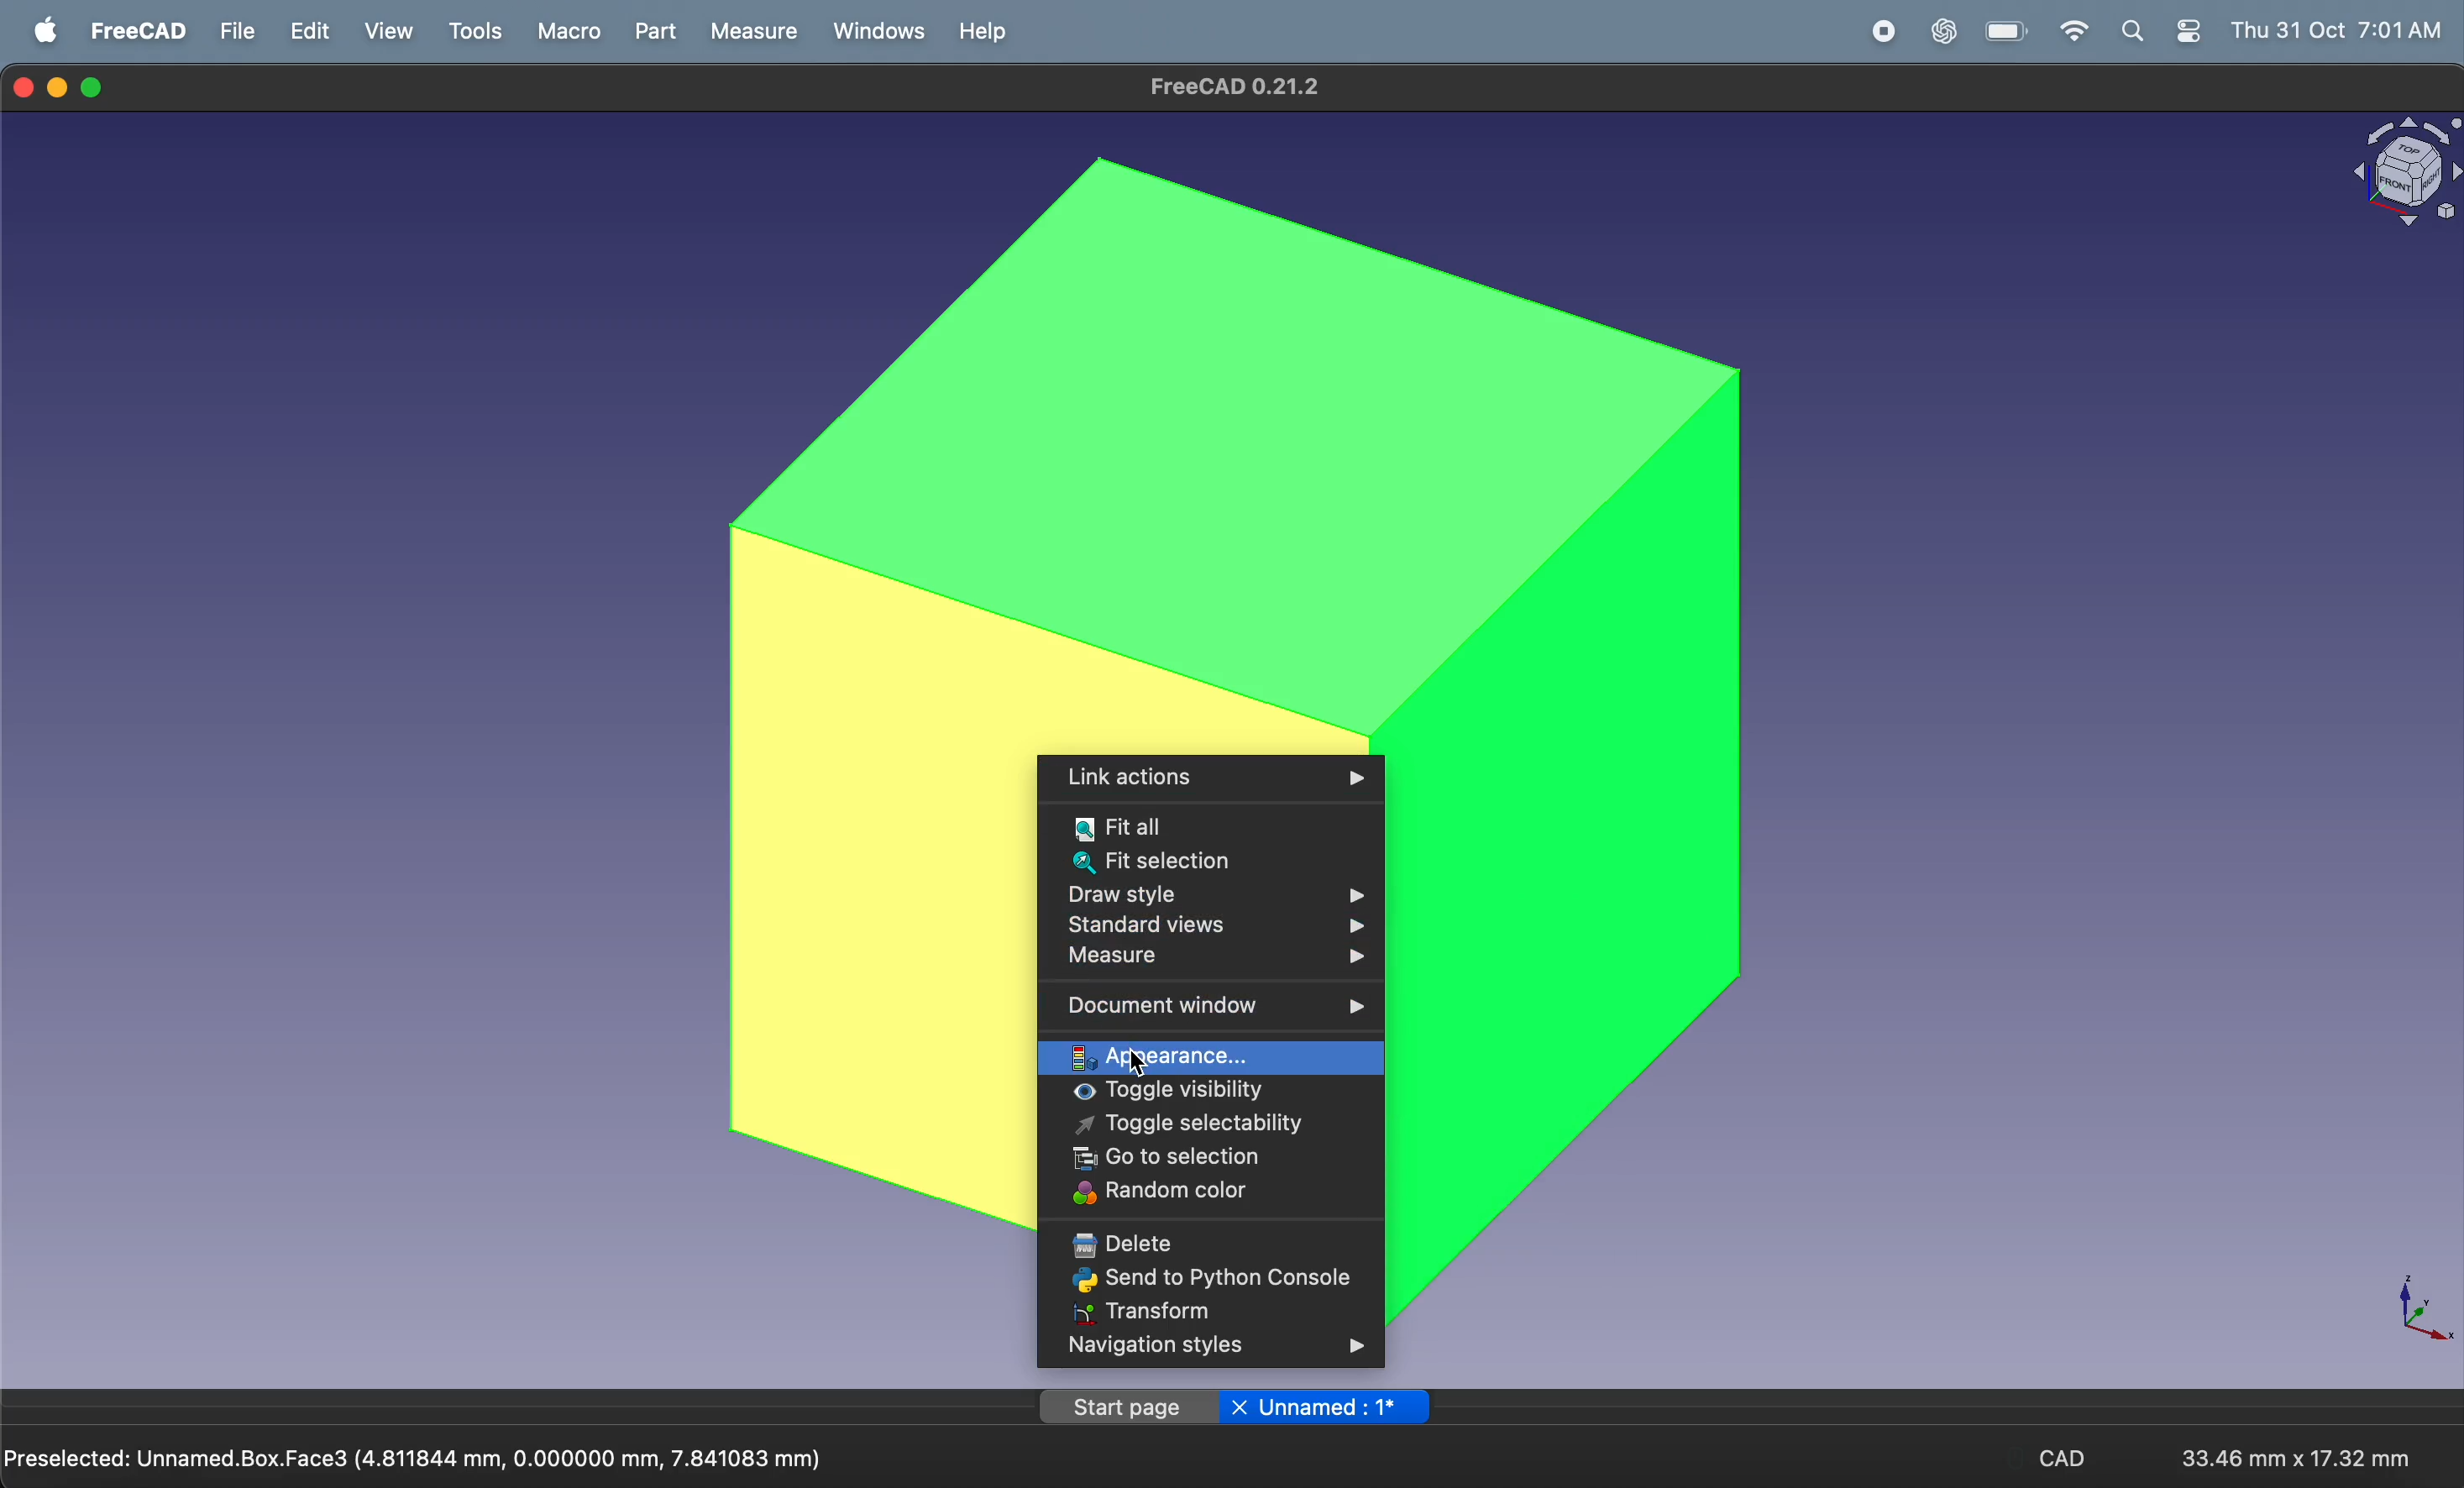 This screenshot has height=1488, width=2464. What do you see at coordinates (1214, 1128) in the screenshot?
I see `toggle selectability` at bounding box center [1214, 1128].